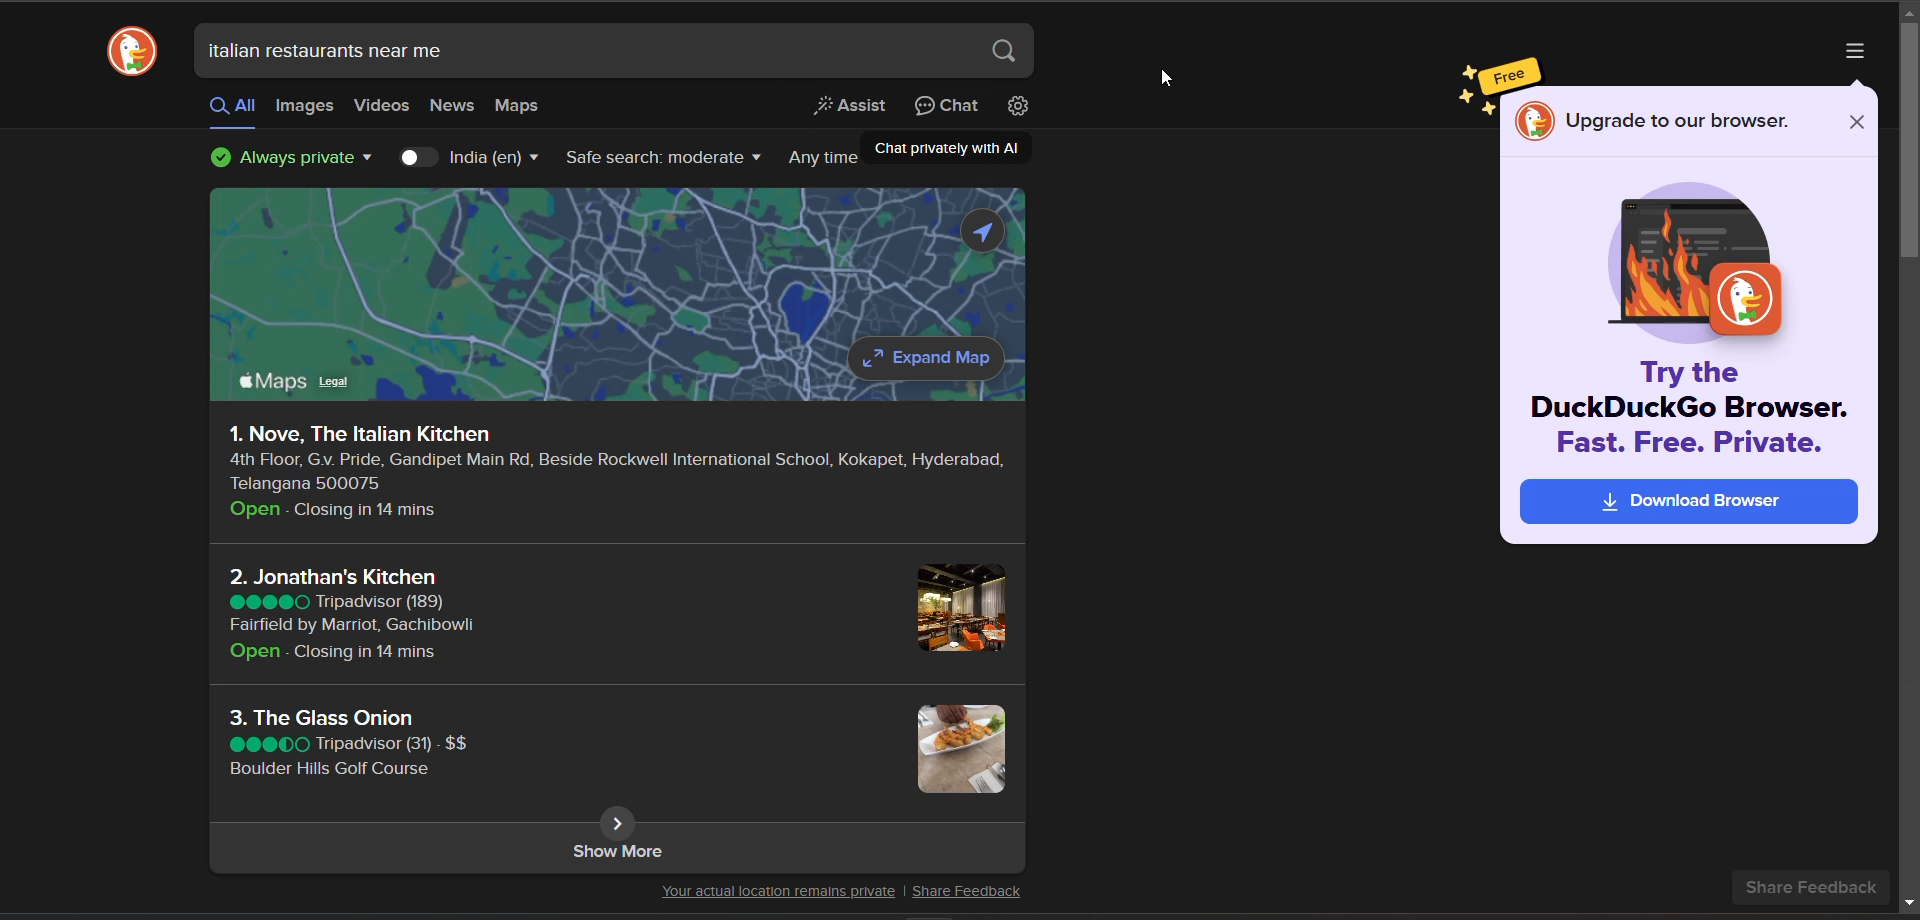 The image size is (1920, 920). Describe the element at coordinates (292, 157) in the screenshot. I see `privacy options` at that location.